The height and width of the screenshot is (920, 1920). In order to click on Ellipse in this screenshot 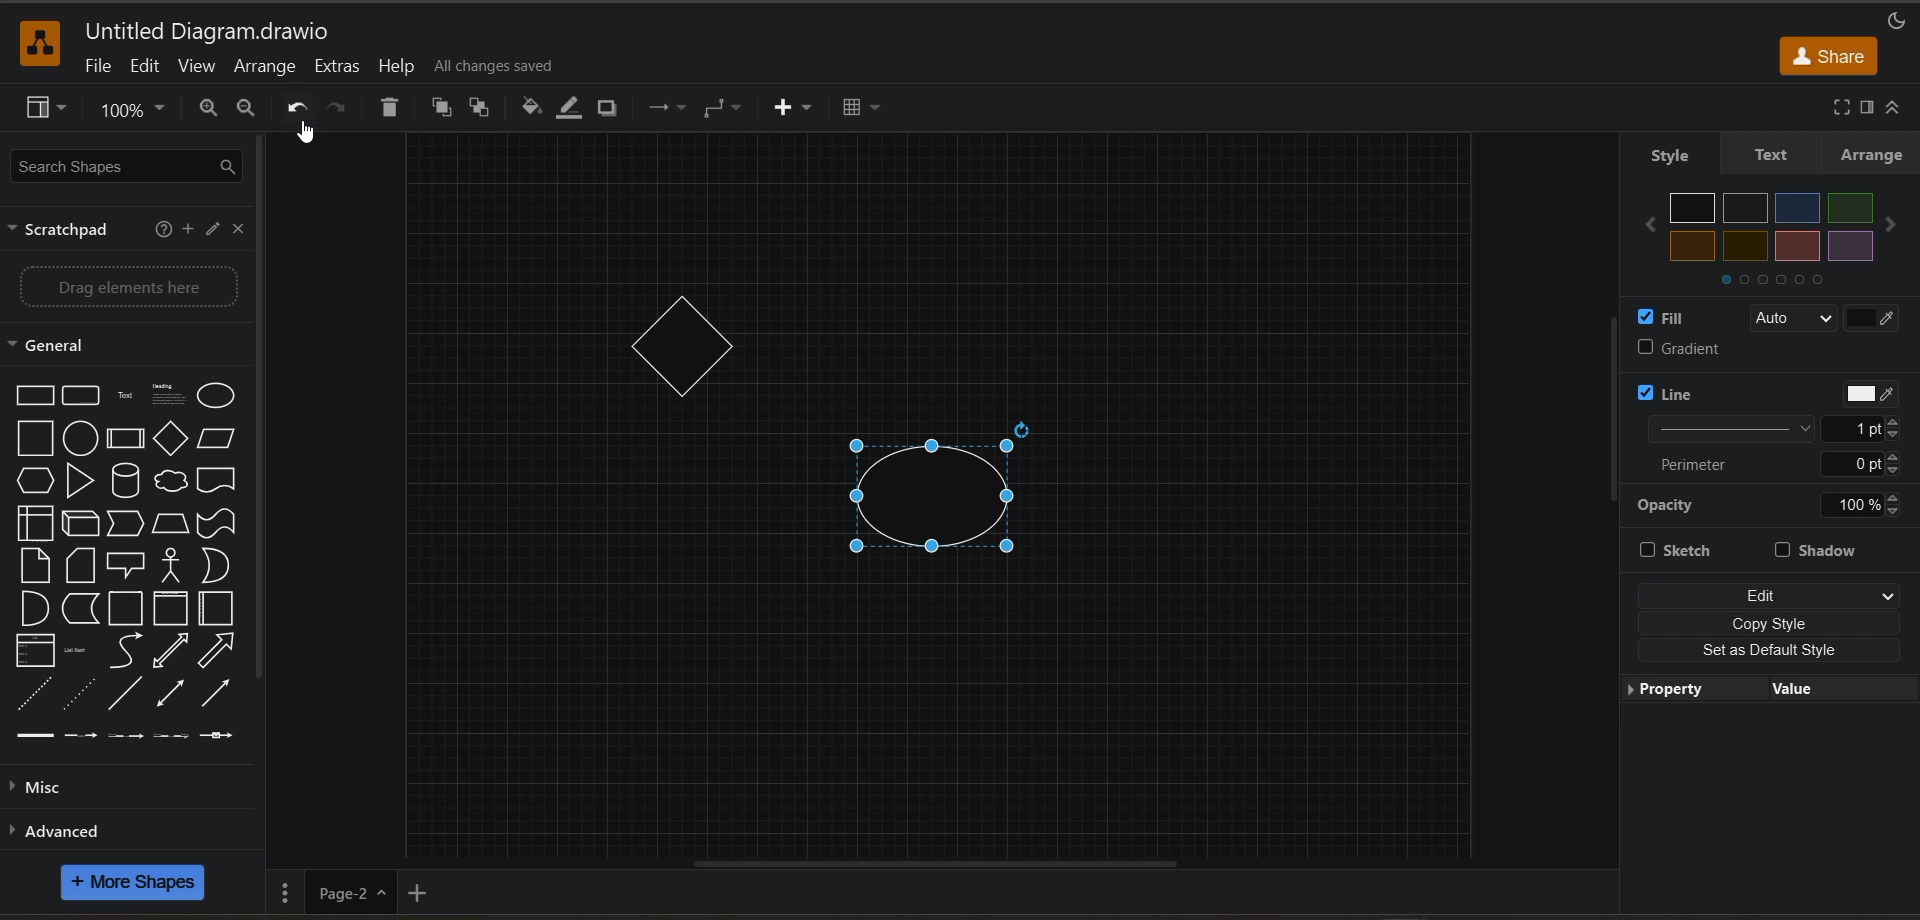, I will do `click(218, 396)`.